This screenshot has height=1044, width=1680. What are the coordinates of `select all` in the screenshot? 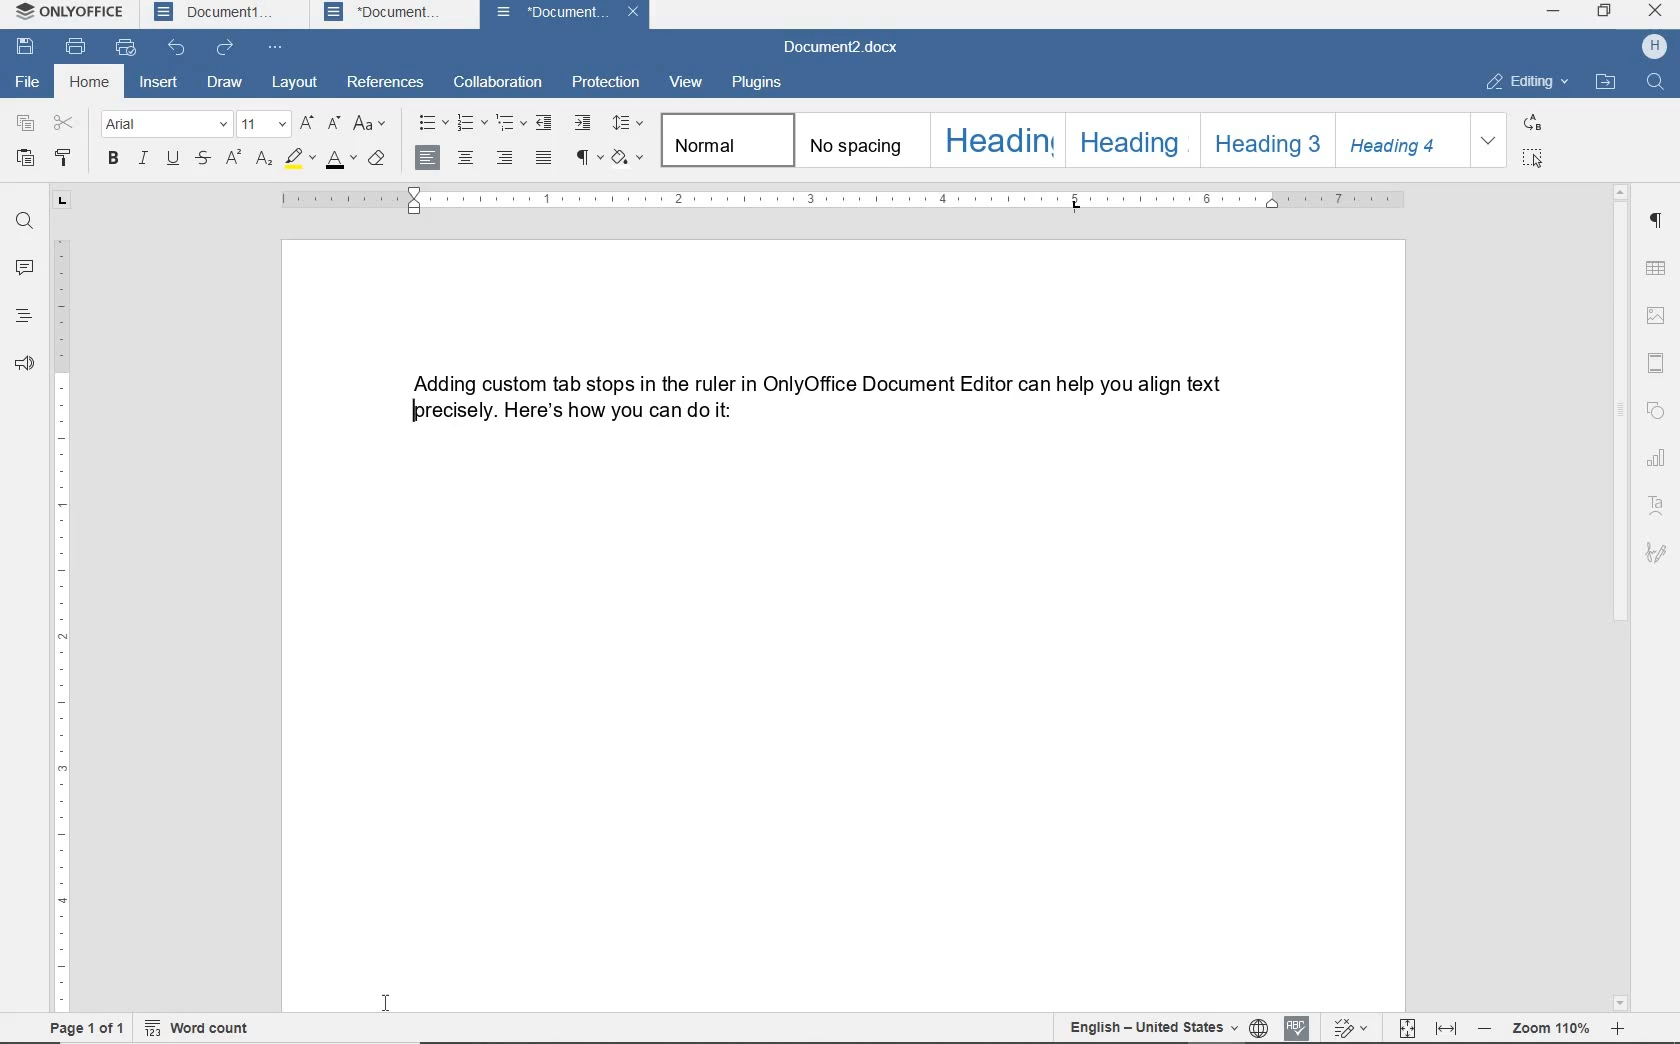 It's located at (1536, 160).